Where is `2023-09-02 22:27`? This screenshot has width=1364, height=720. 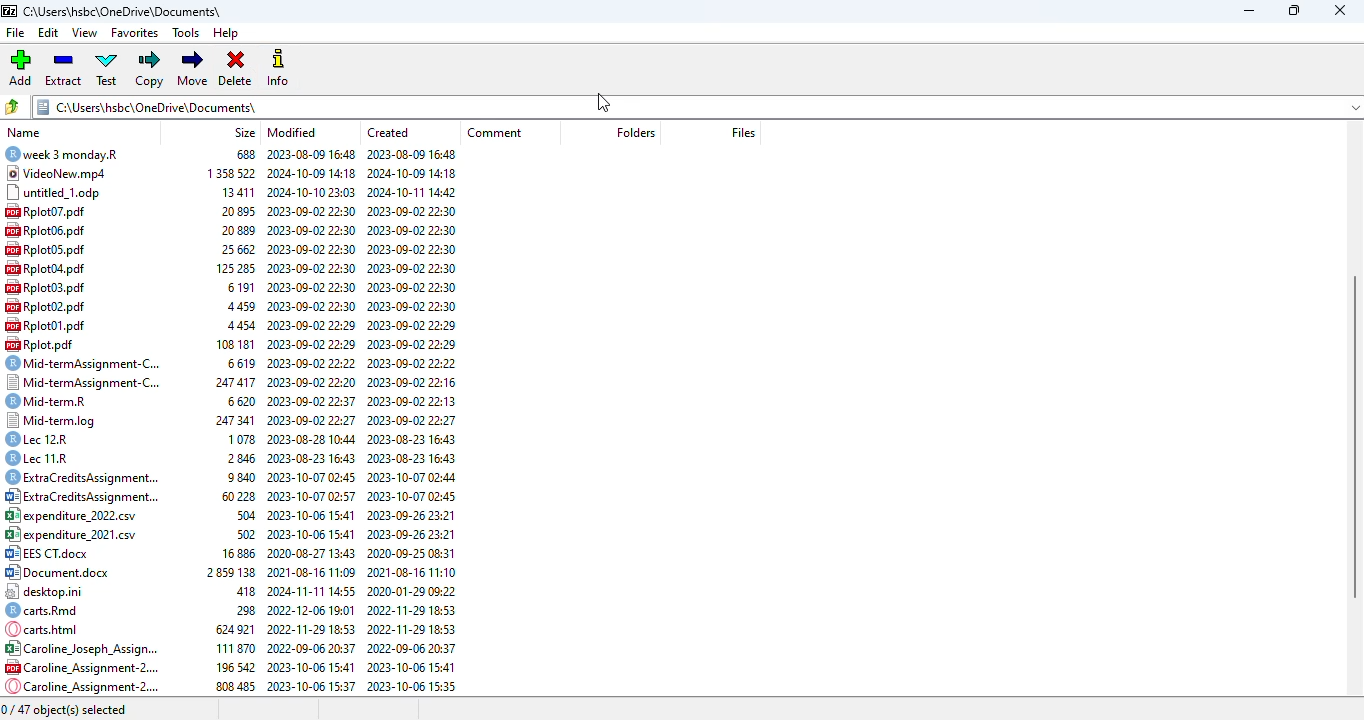 2023-09-02 22:27 is located at coordinates (406, 422).